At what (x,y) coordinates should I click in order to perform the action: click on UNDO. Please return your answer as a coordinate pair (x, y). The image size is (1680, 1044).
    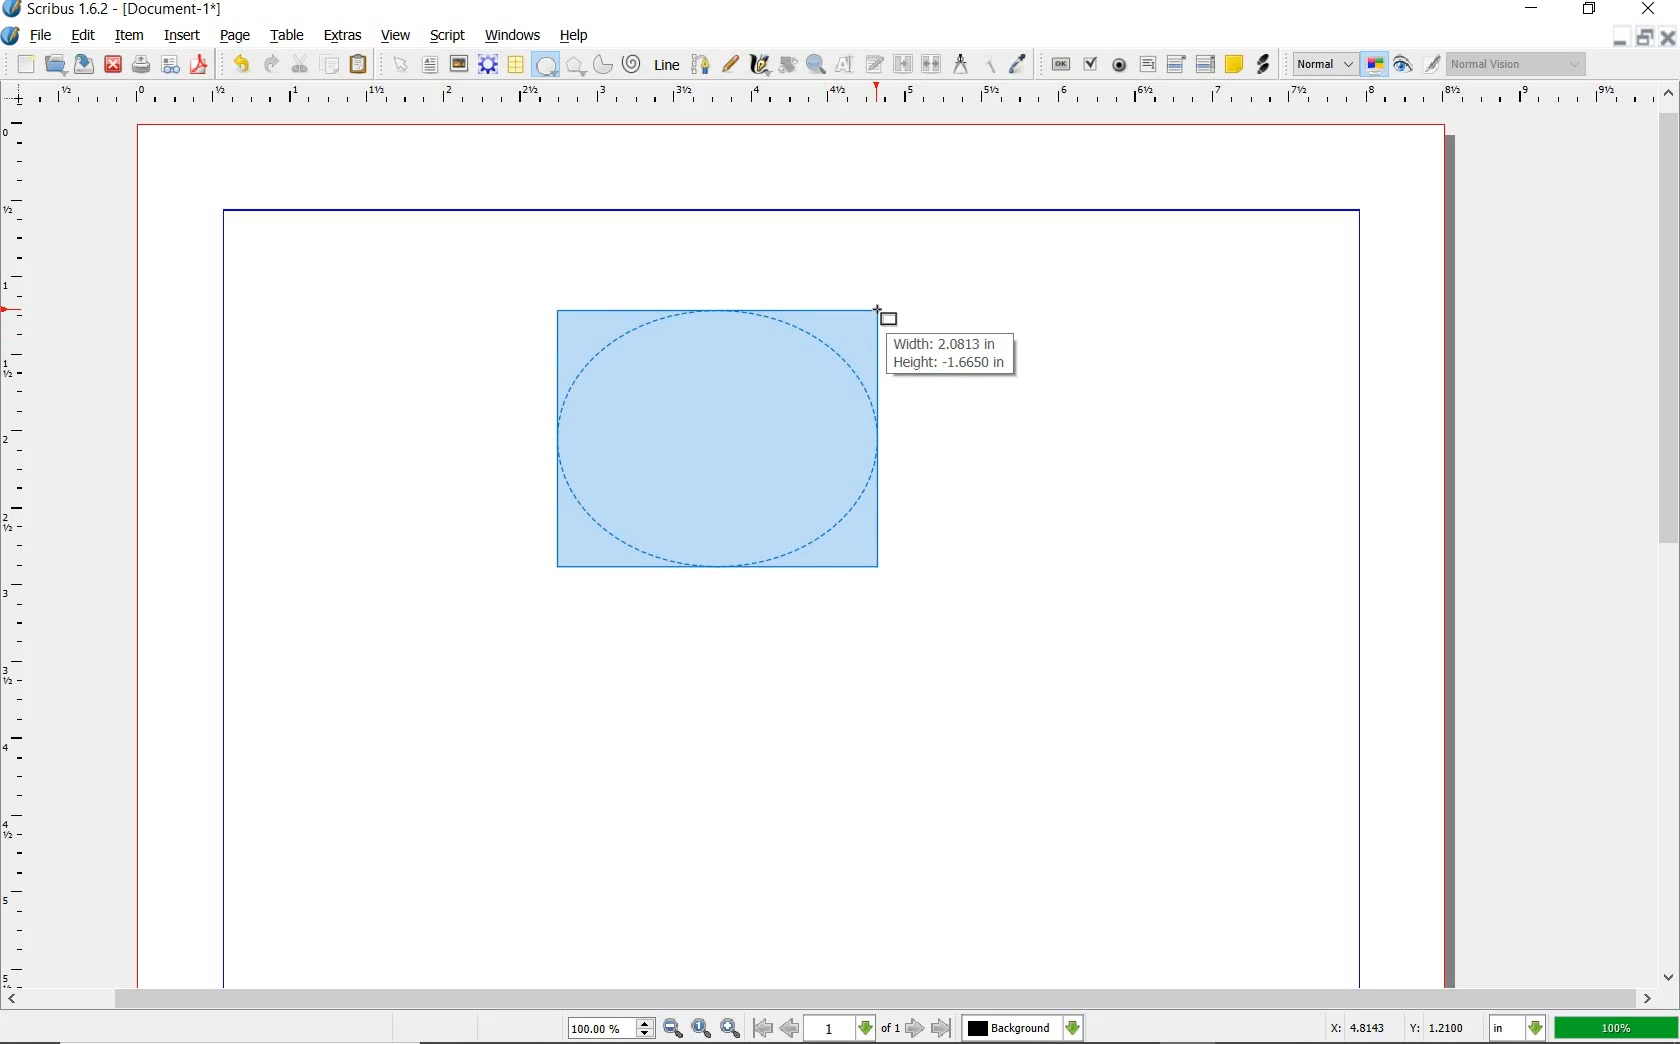
    Looking at the image, I should click on (241, 64).